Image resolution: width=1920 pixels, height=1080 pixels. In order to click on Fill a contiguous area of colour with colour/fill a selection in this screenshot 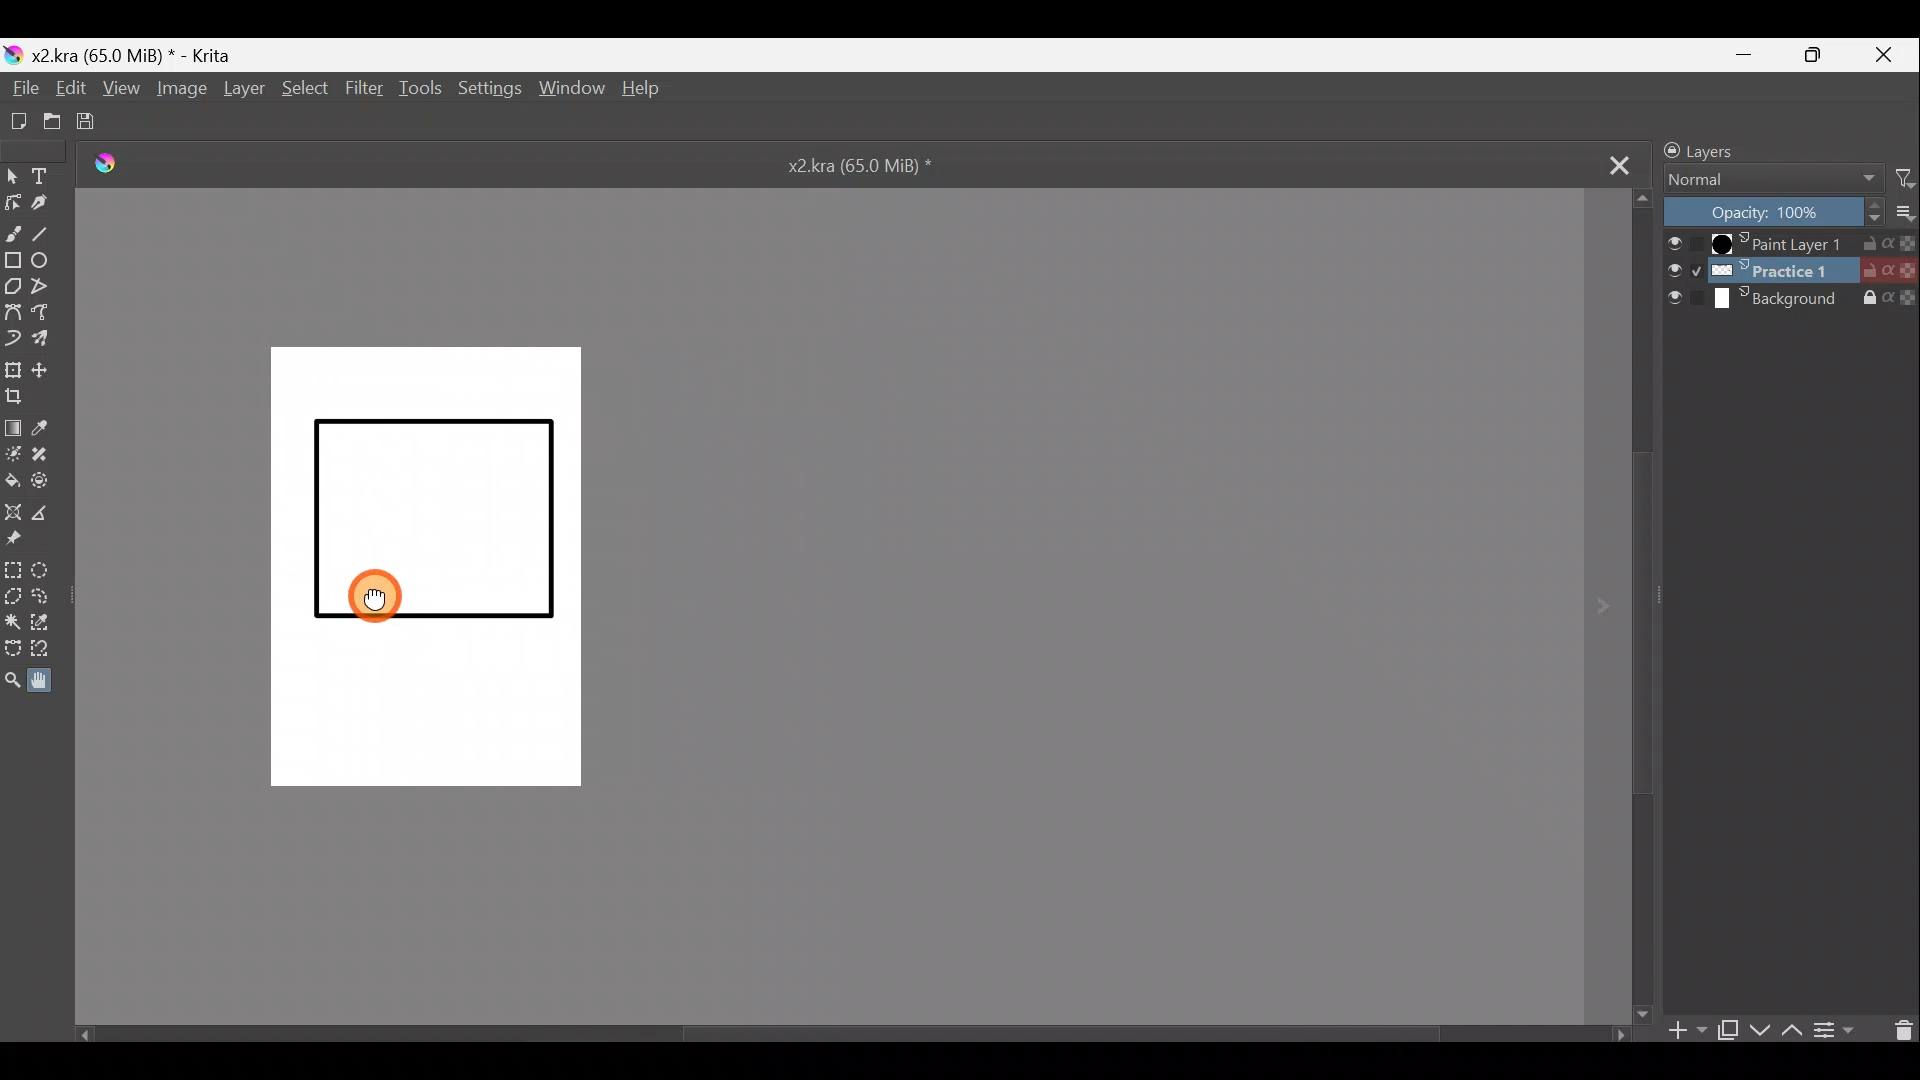, I will do `click(12, 474)`.